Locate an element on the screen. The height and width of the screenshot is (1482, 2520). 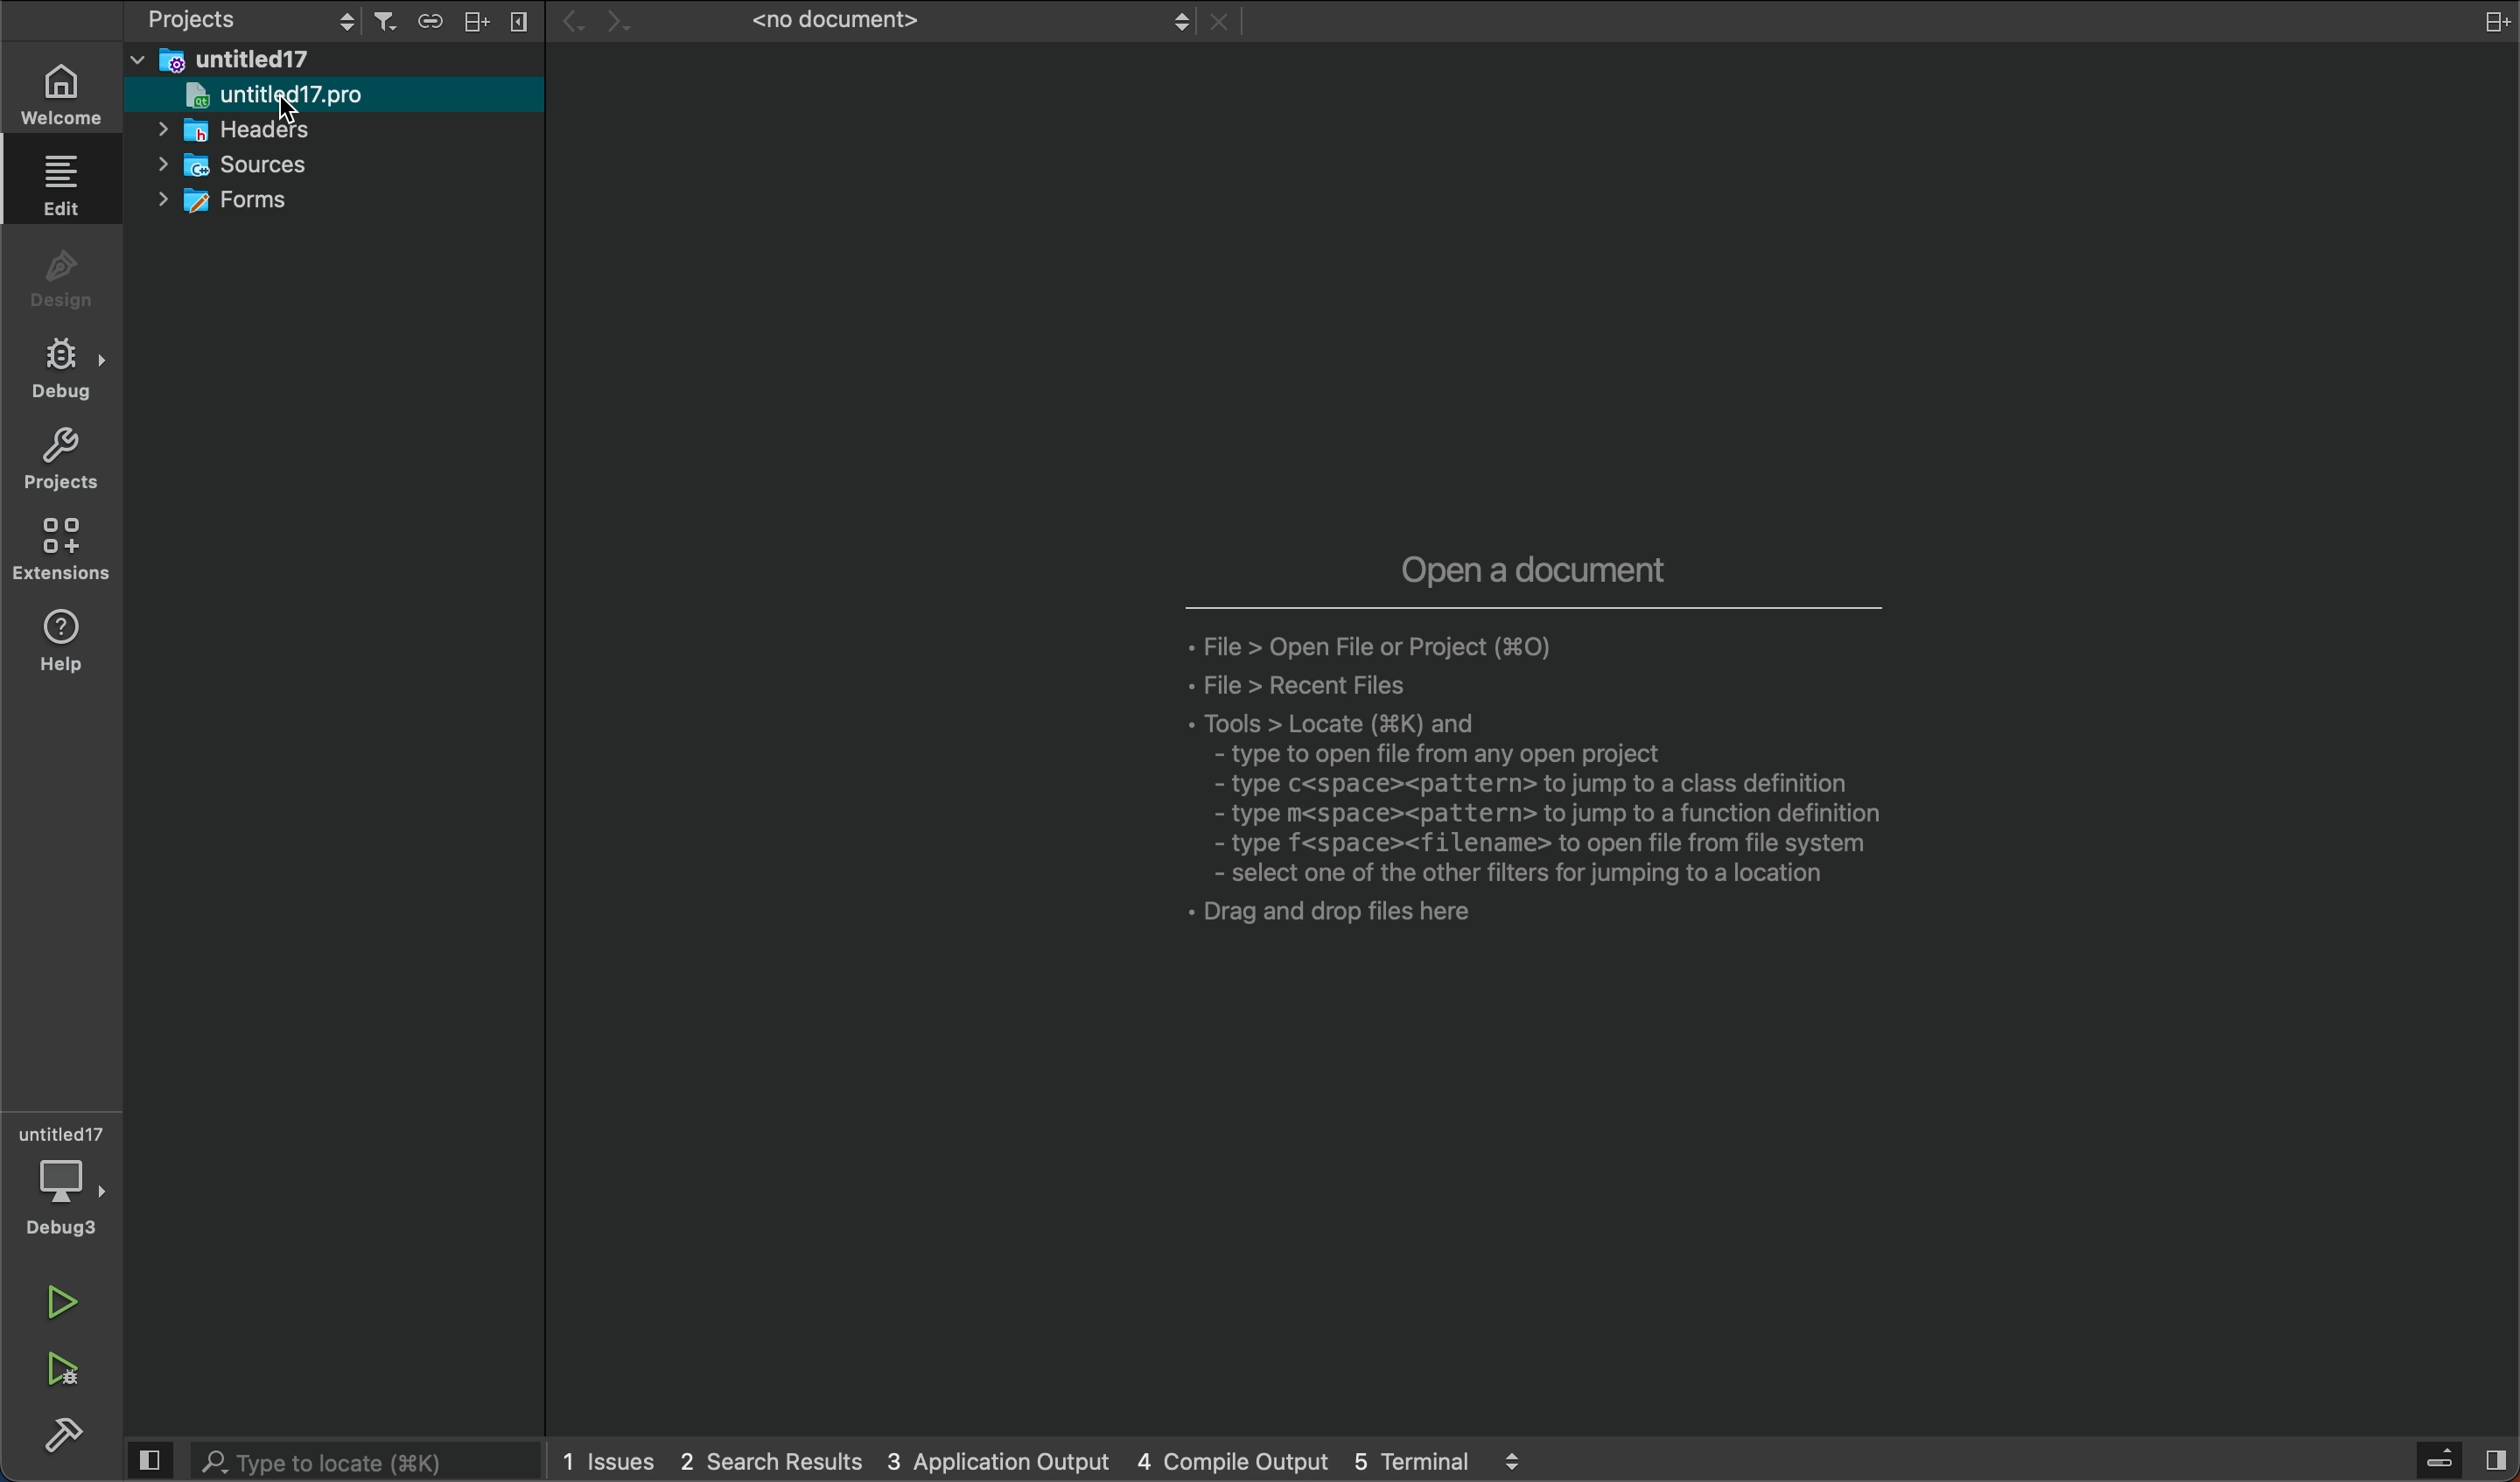
files and folders is located at coordinates (342, 61).